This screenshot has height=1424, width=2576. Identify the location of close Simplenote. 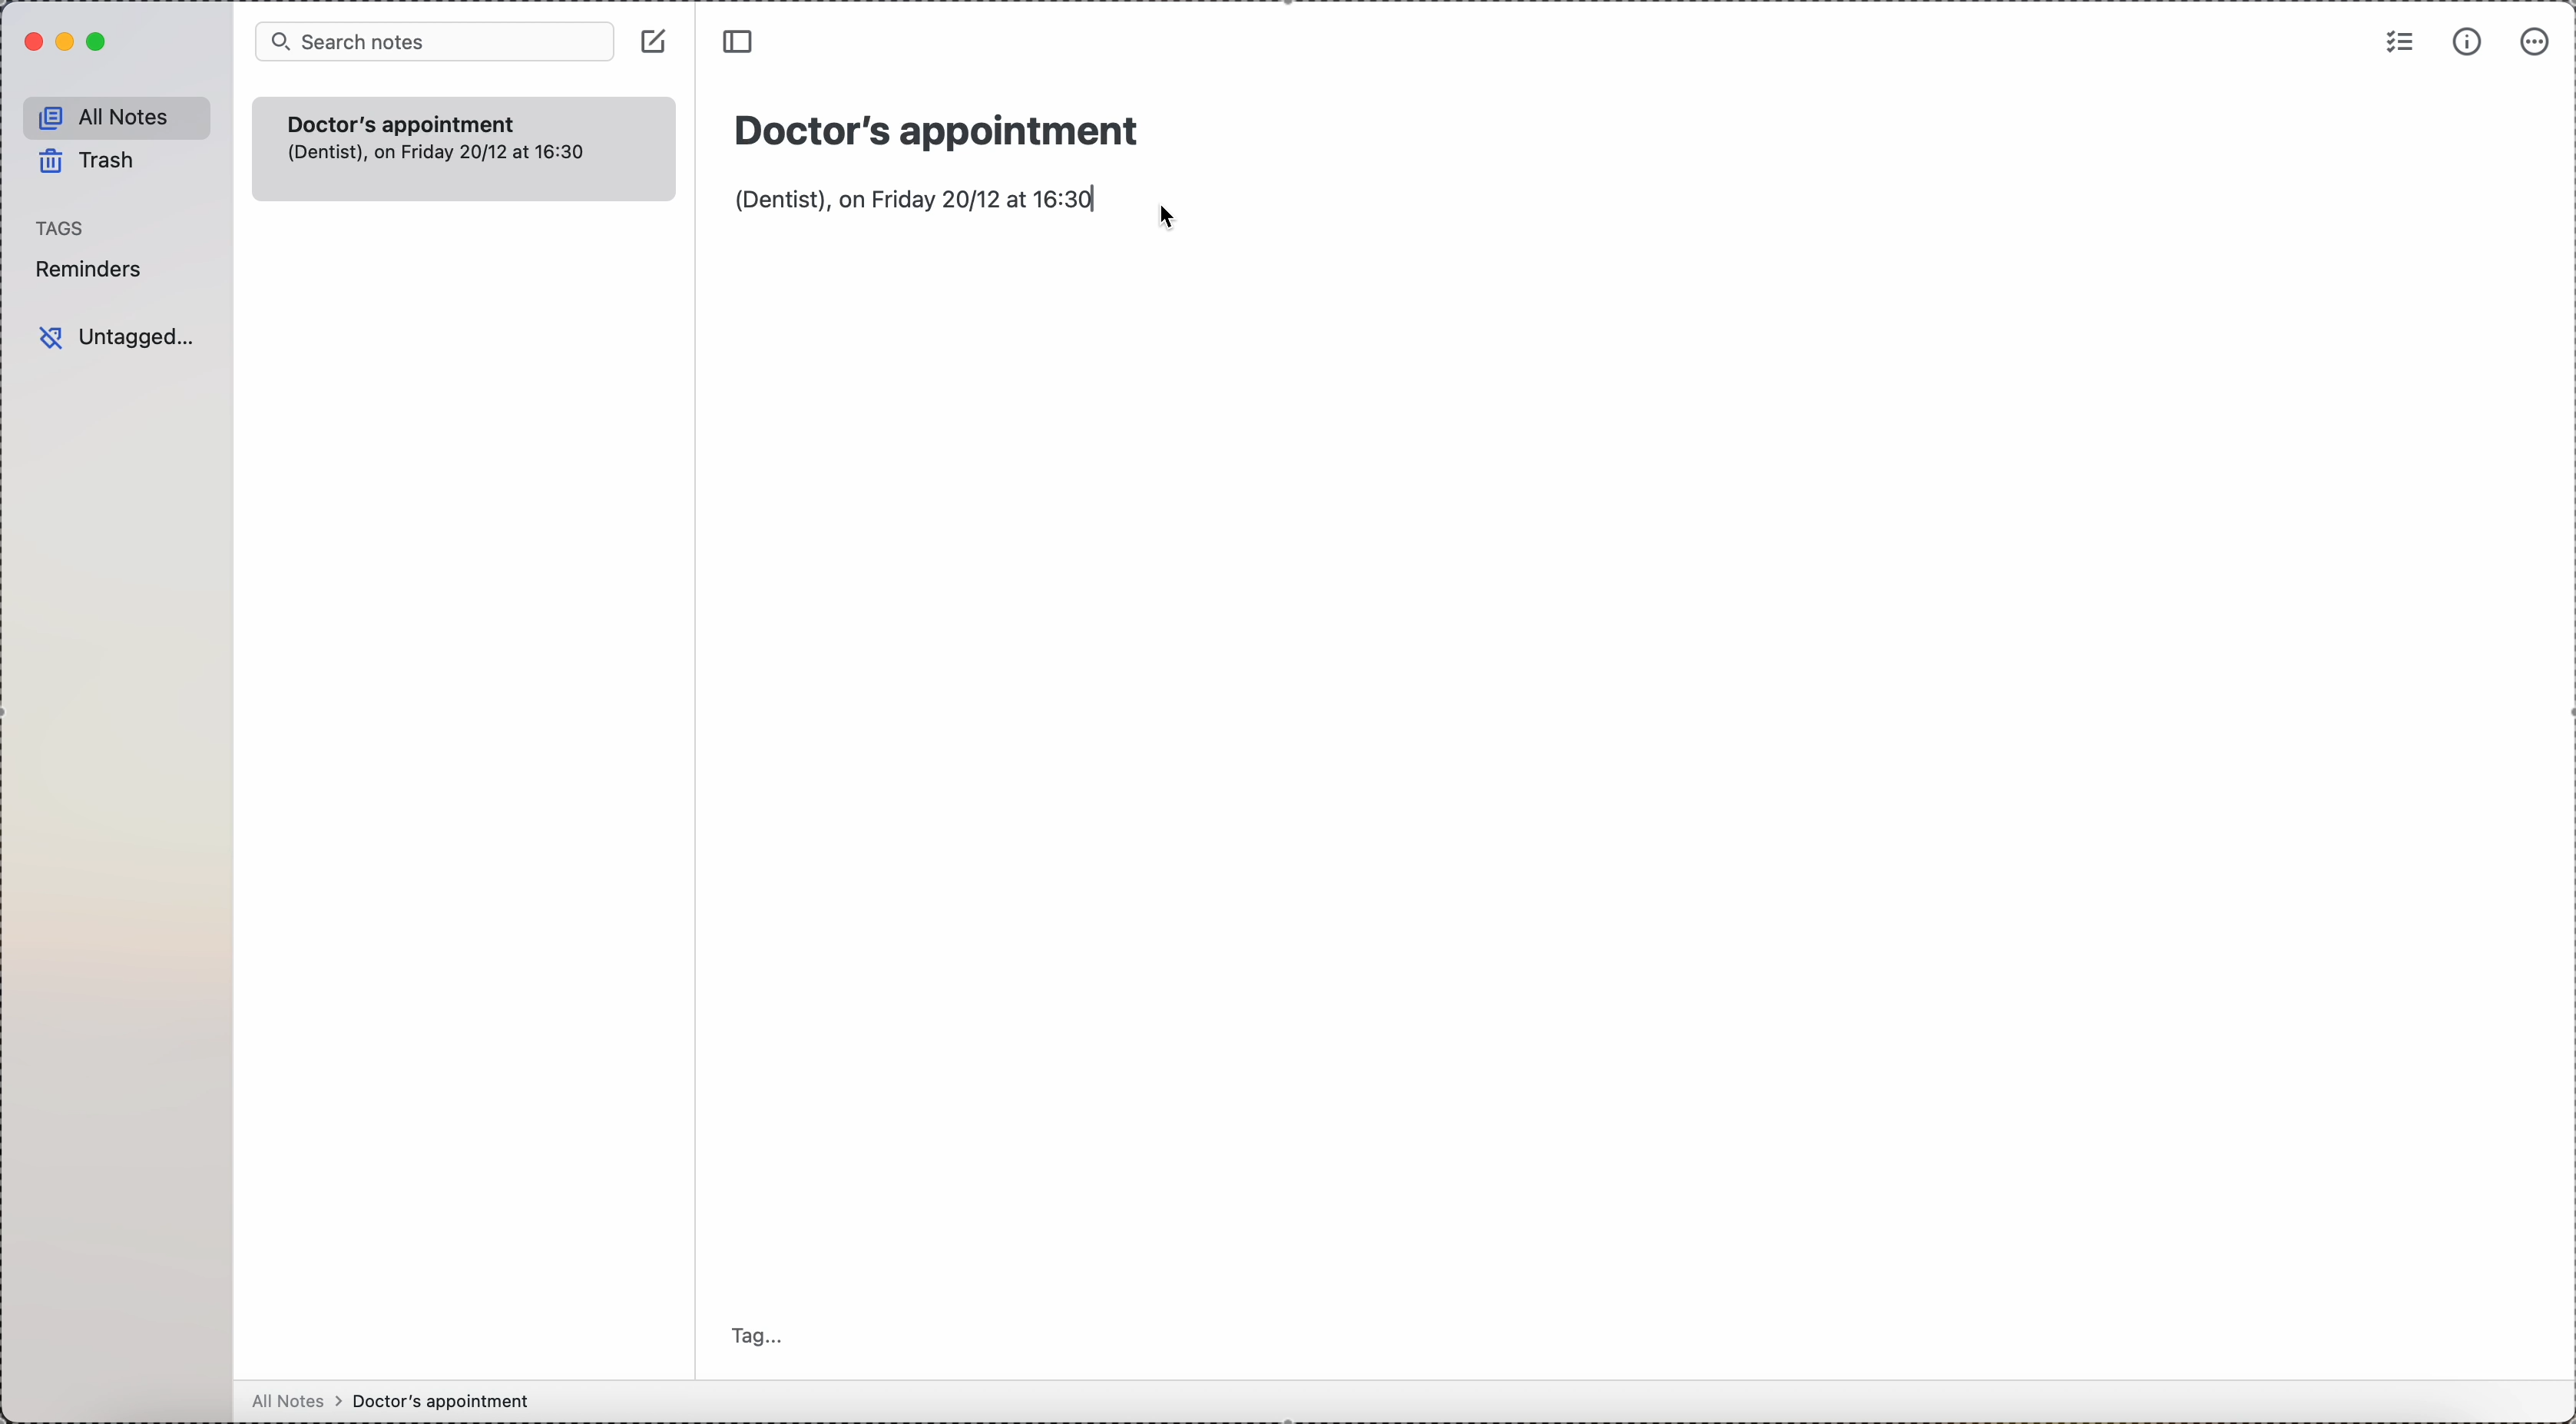
(27, 41).